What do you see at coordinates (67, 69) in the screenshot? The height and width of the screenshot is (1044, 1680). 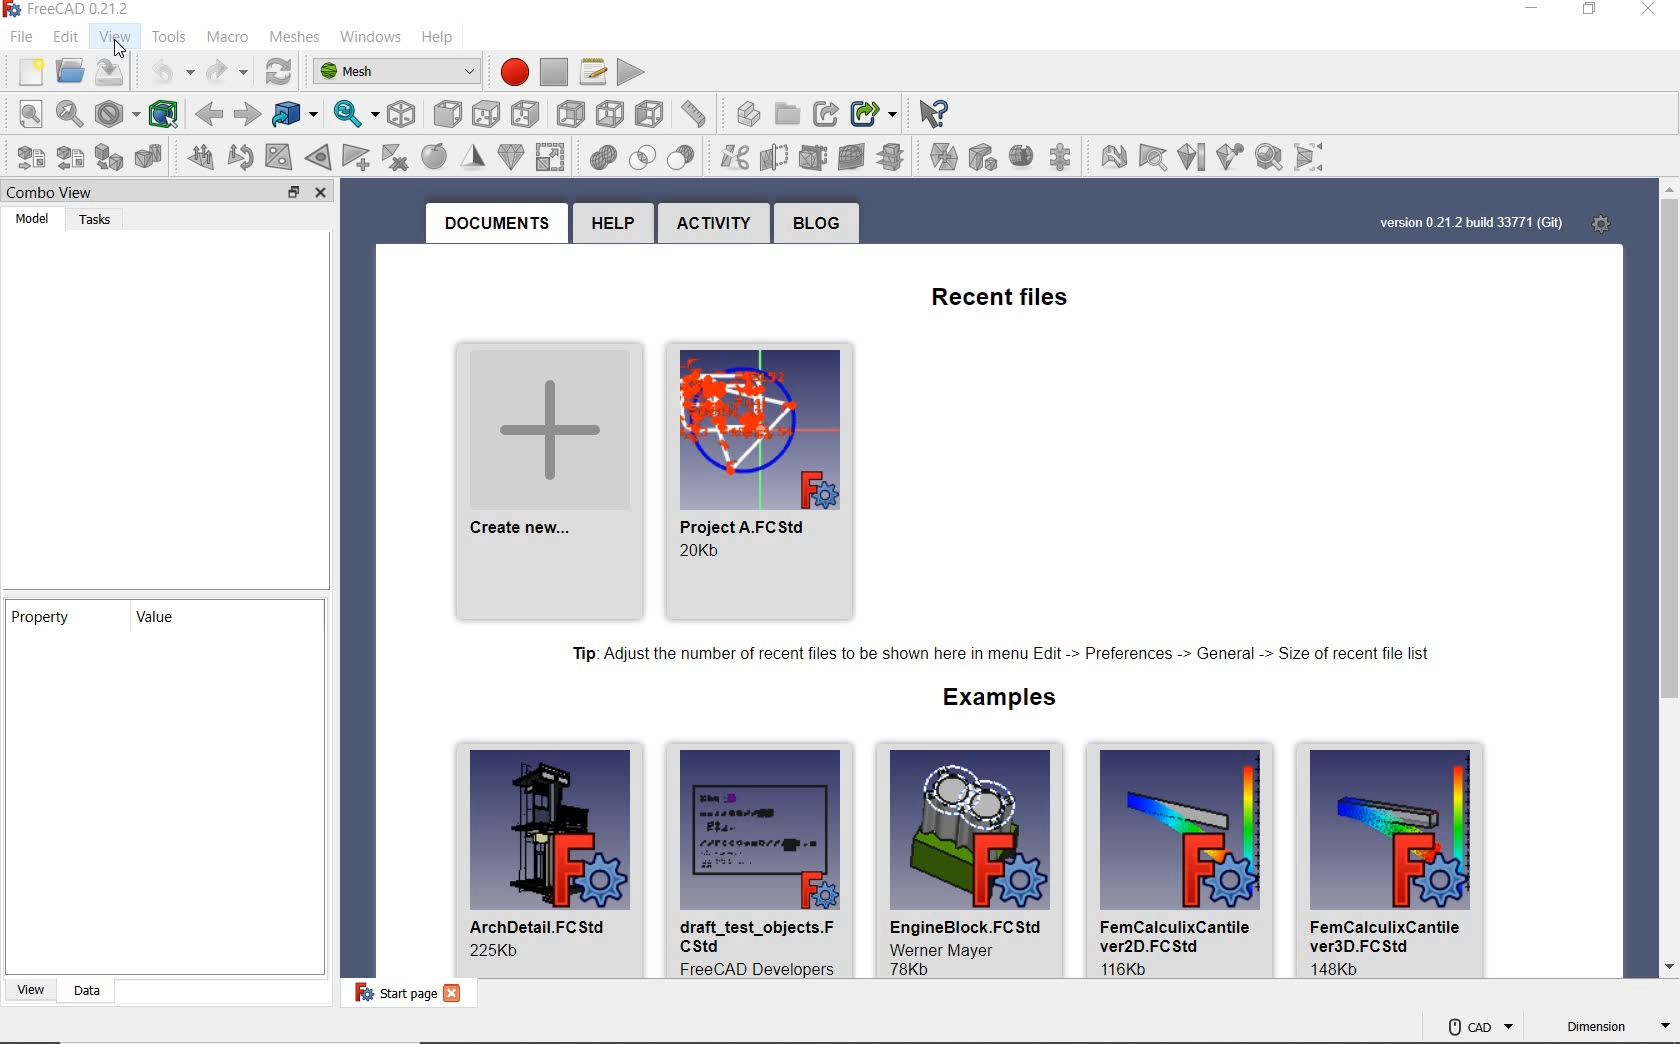 I see `open` at bounding box center [67, 69].